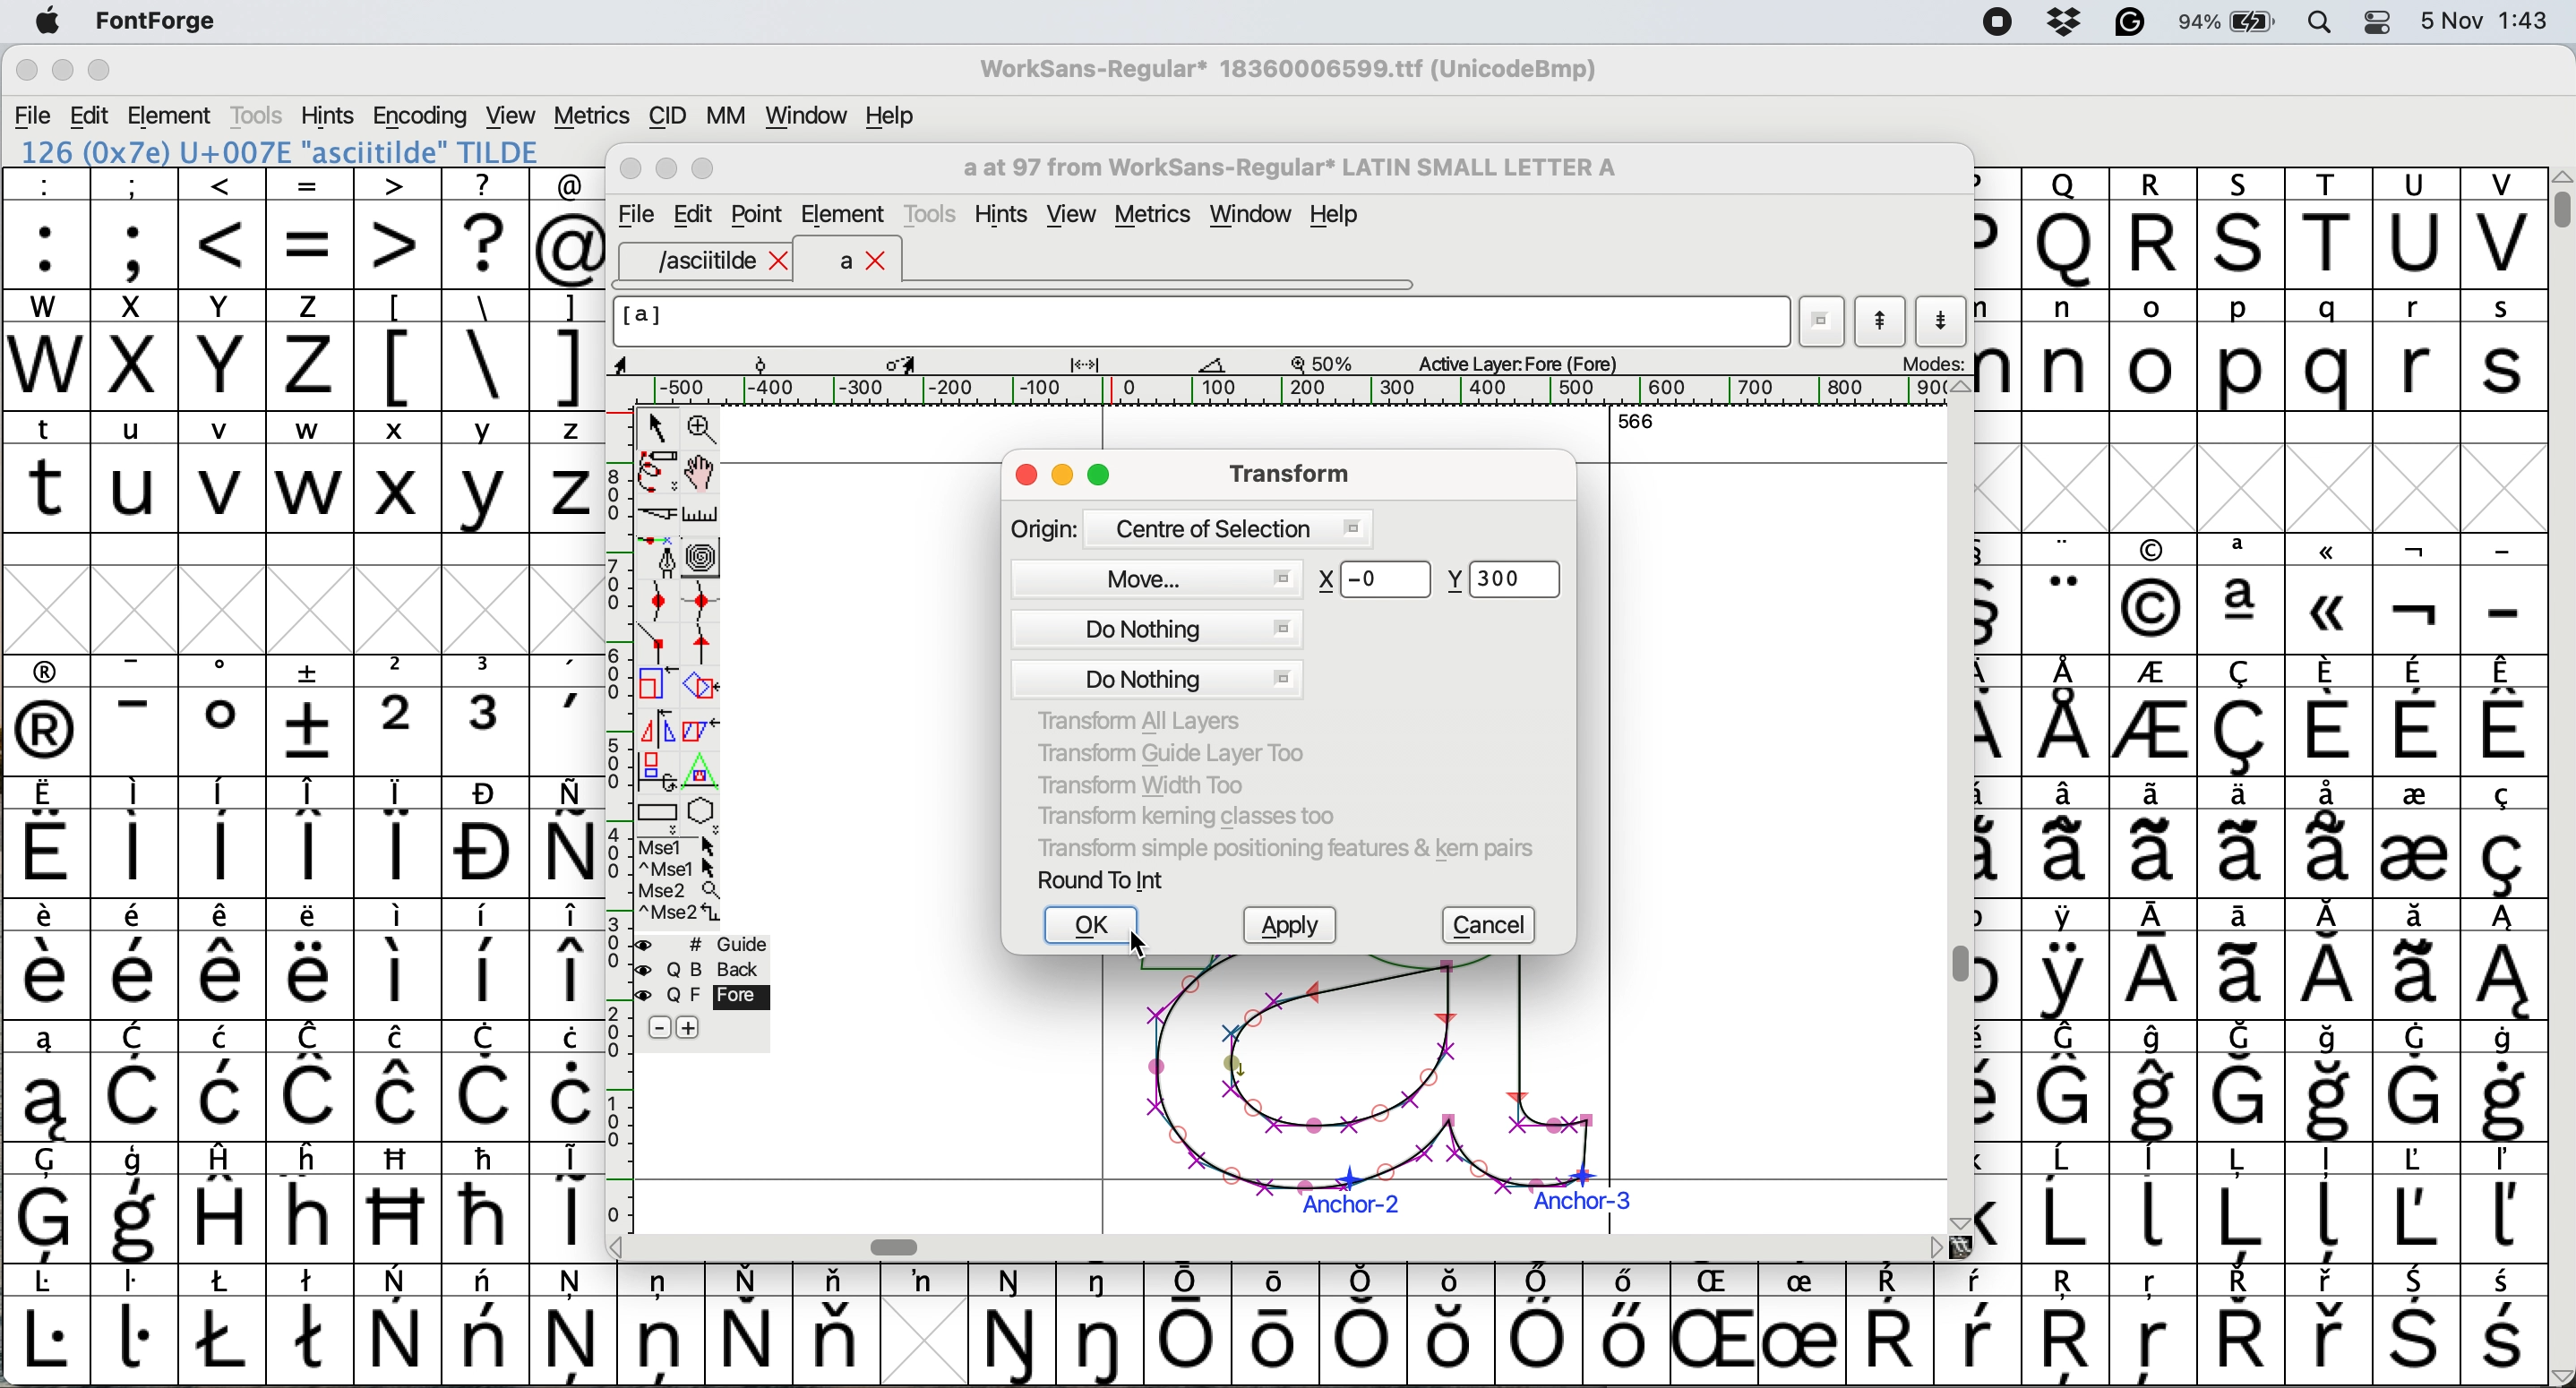 Image resolution: width=2576 pixels, height=1388 pixels. I want to click on symbol, so click(136, 960).